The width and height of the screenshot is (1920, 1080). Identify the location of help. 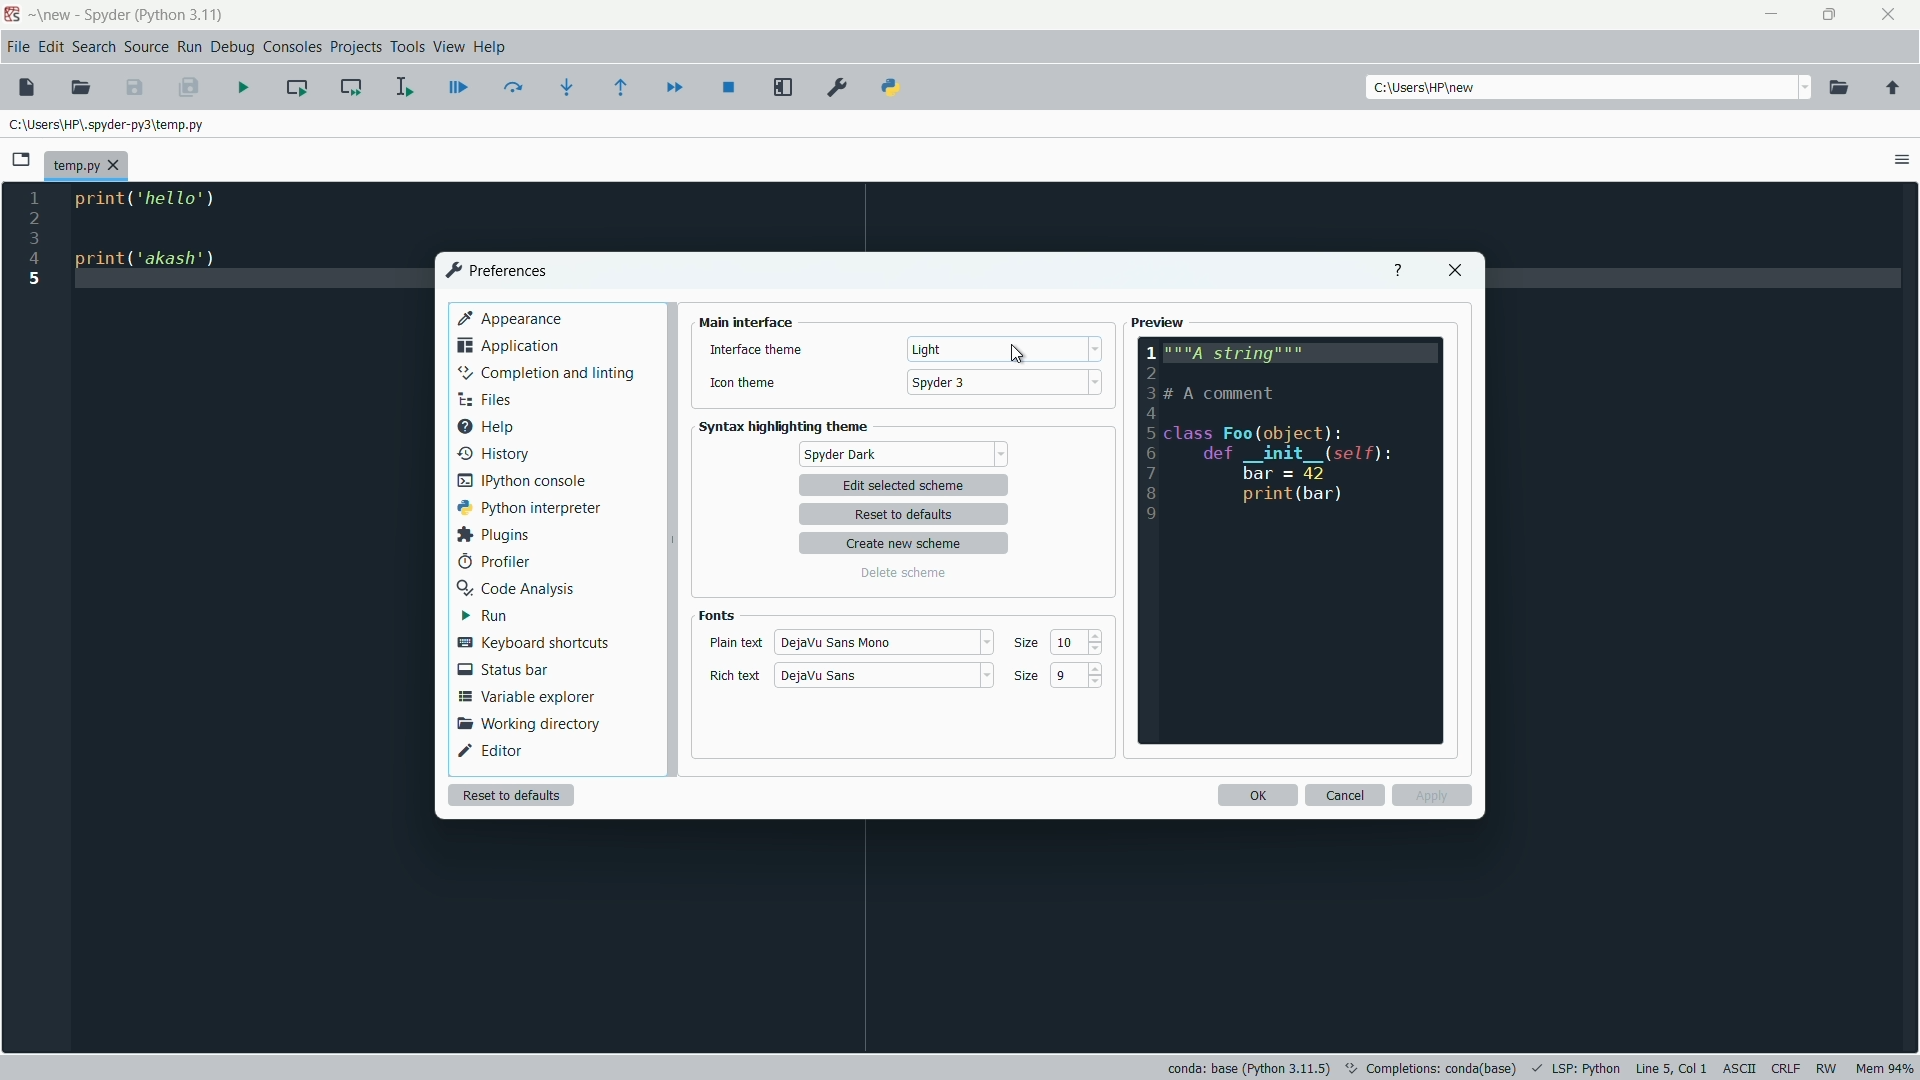
(1396, 272).